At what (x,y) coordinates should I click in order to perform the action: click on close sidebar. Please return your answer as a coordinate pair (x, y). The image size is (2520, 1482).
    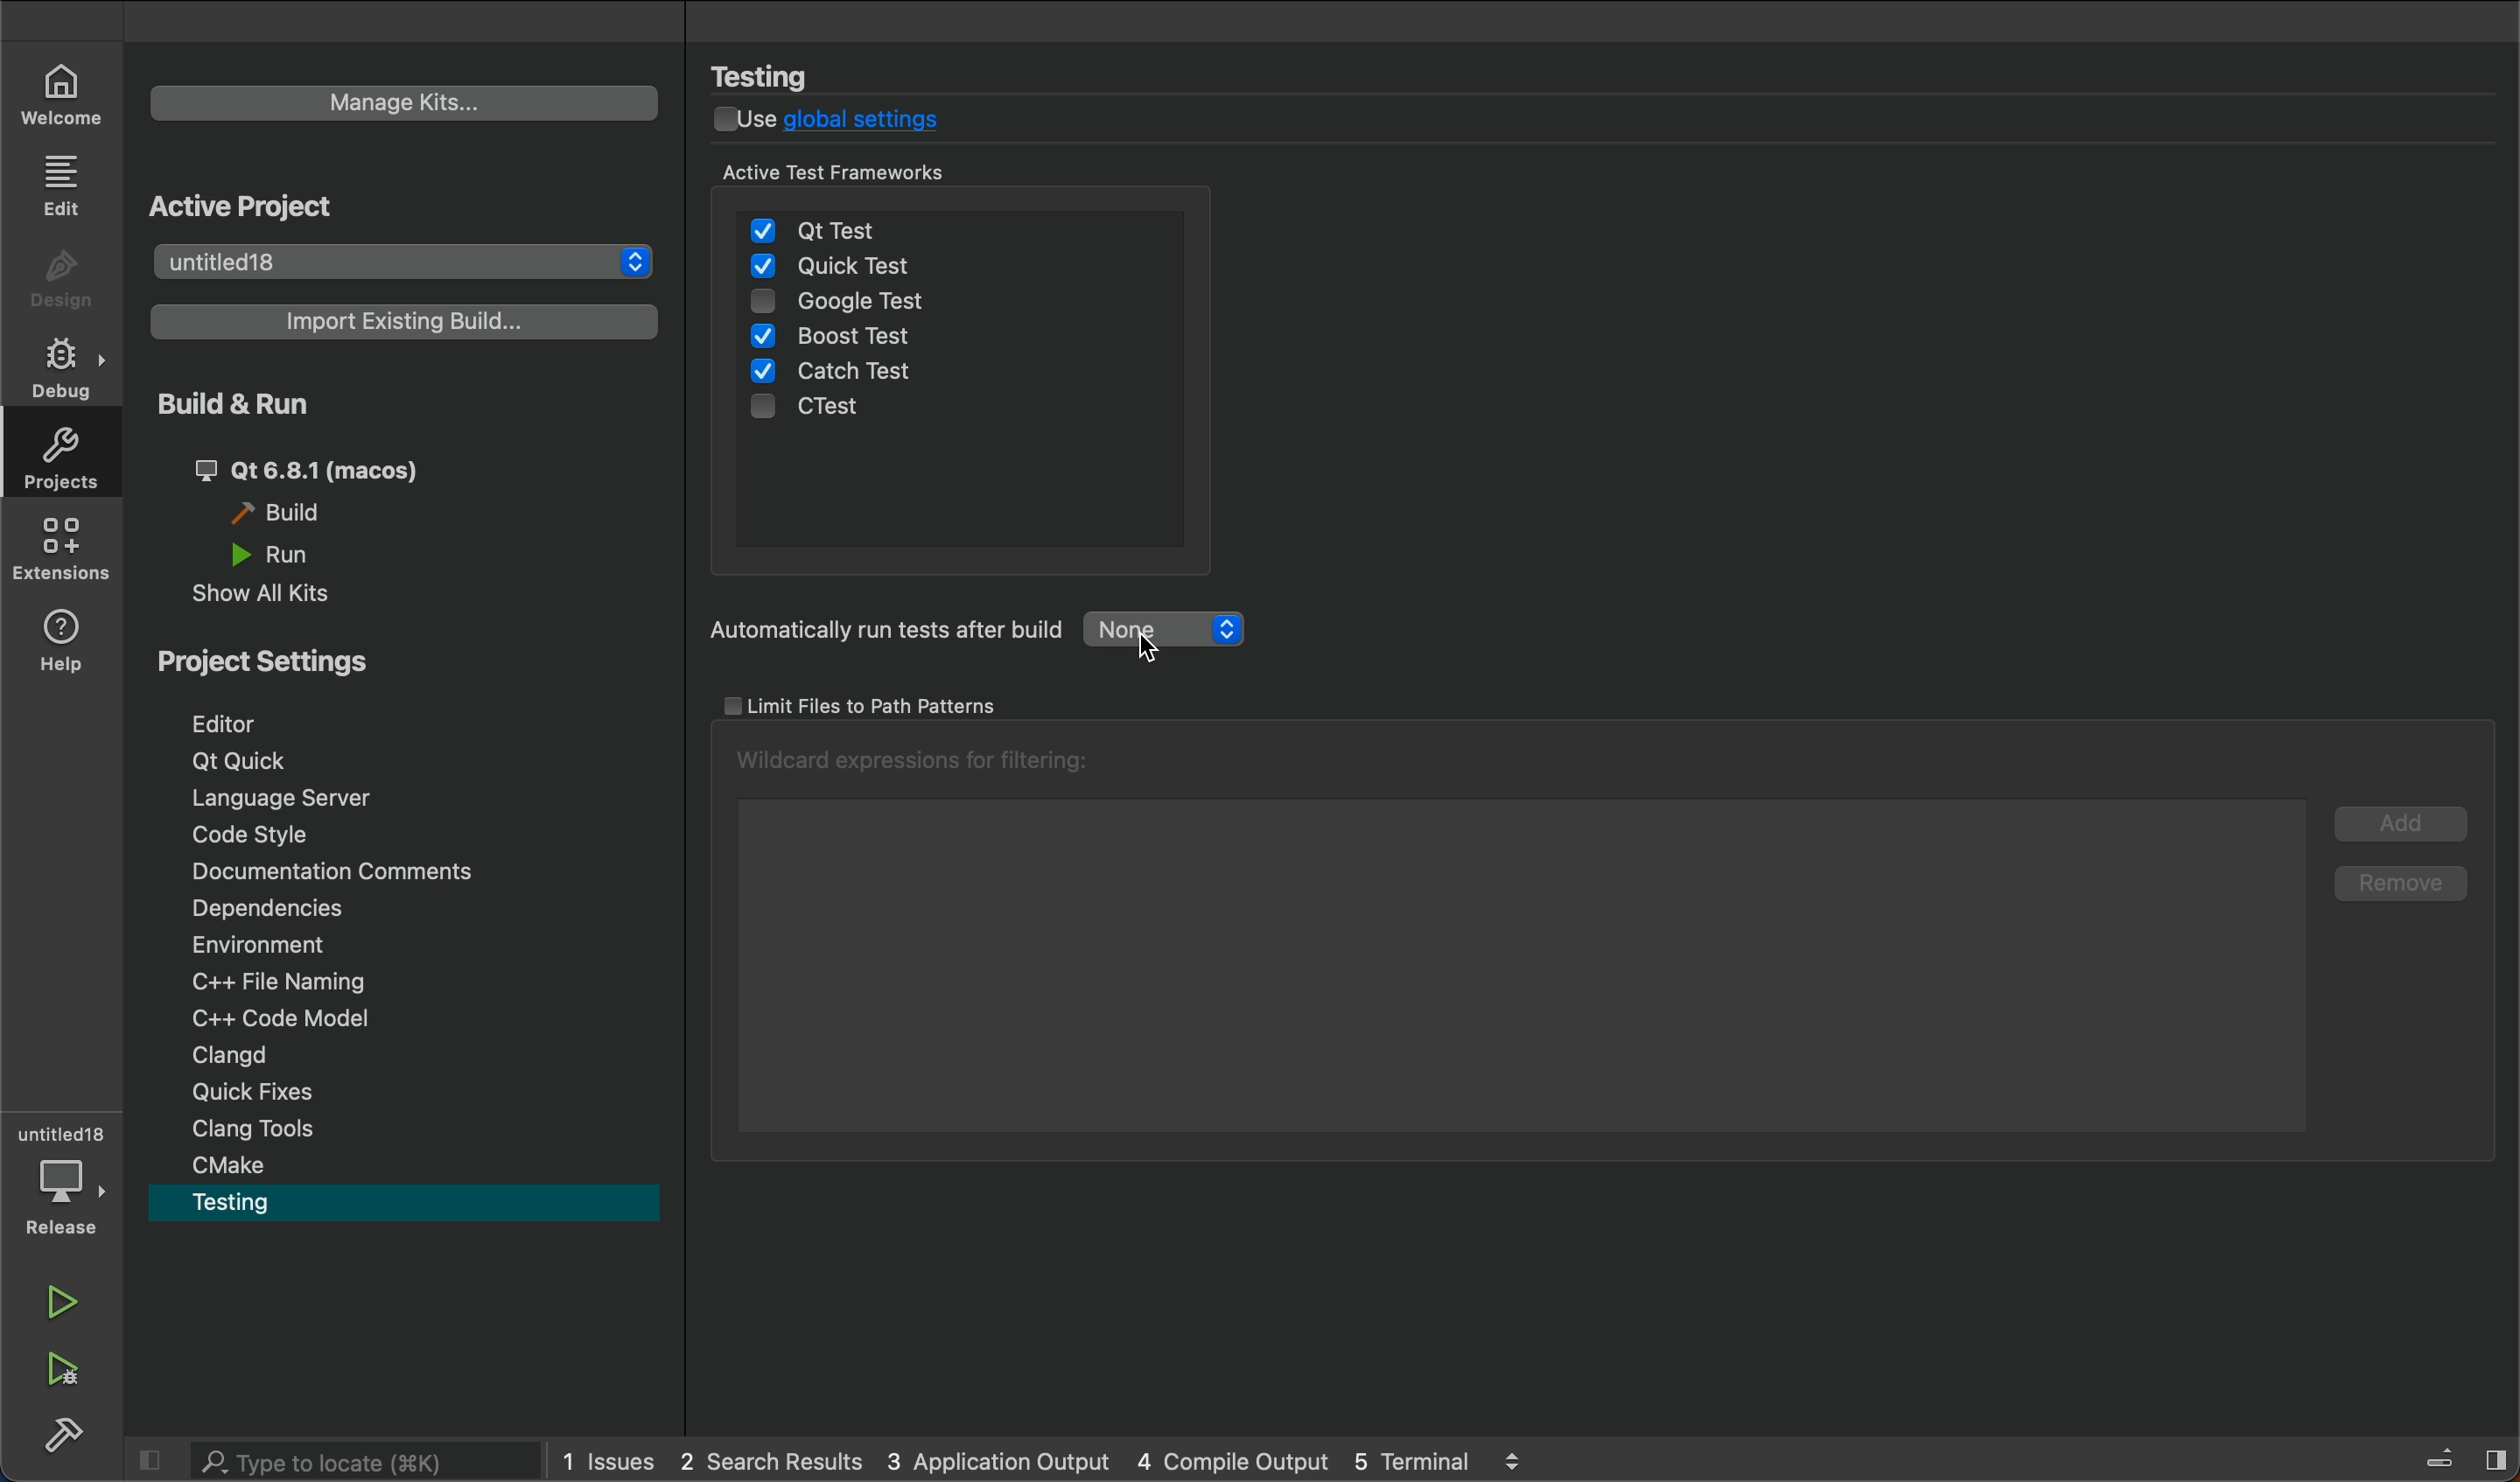
    Looking at the image, I should click on (2446, 1454).